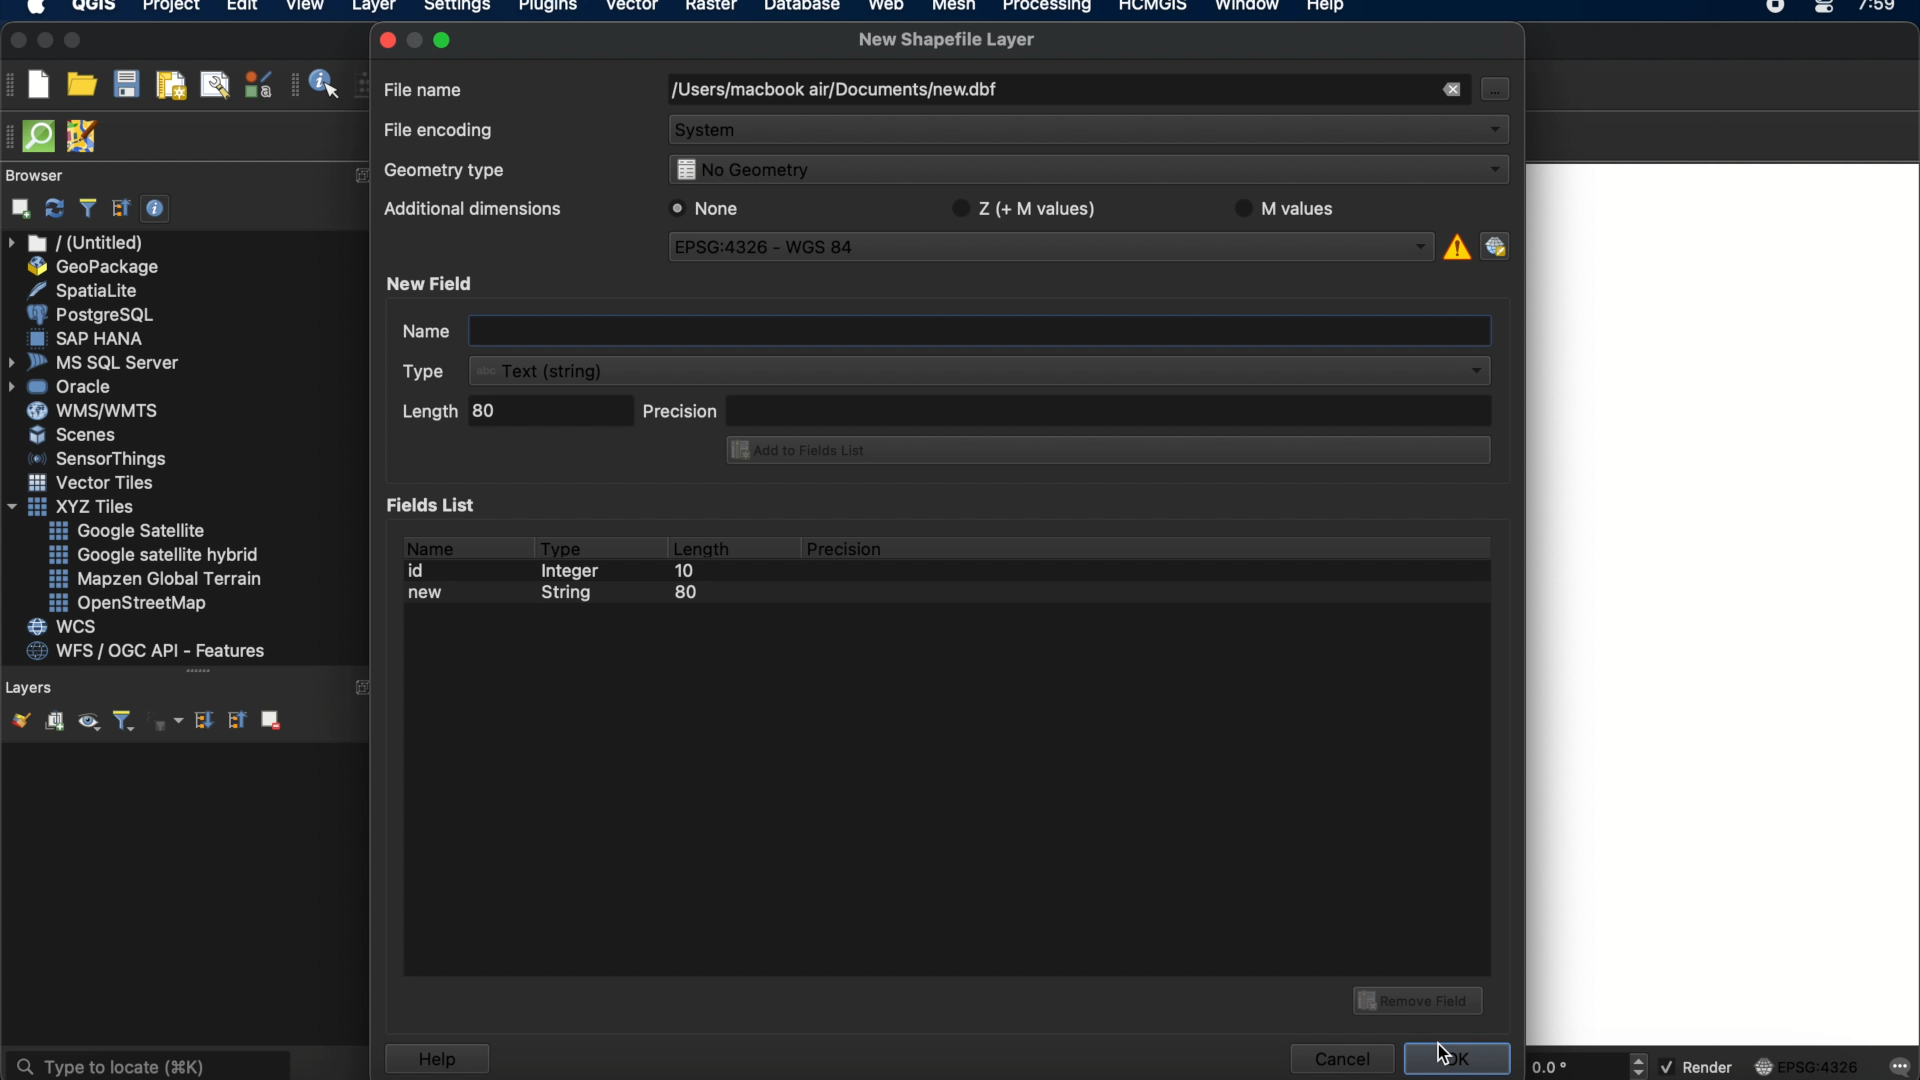 This screenshot has height=1080, width=1920. Describe the element at coordinates (305, 8) in the screenshot. I see `view` at that location.